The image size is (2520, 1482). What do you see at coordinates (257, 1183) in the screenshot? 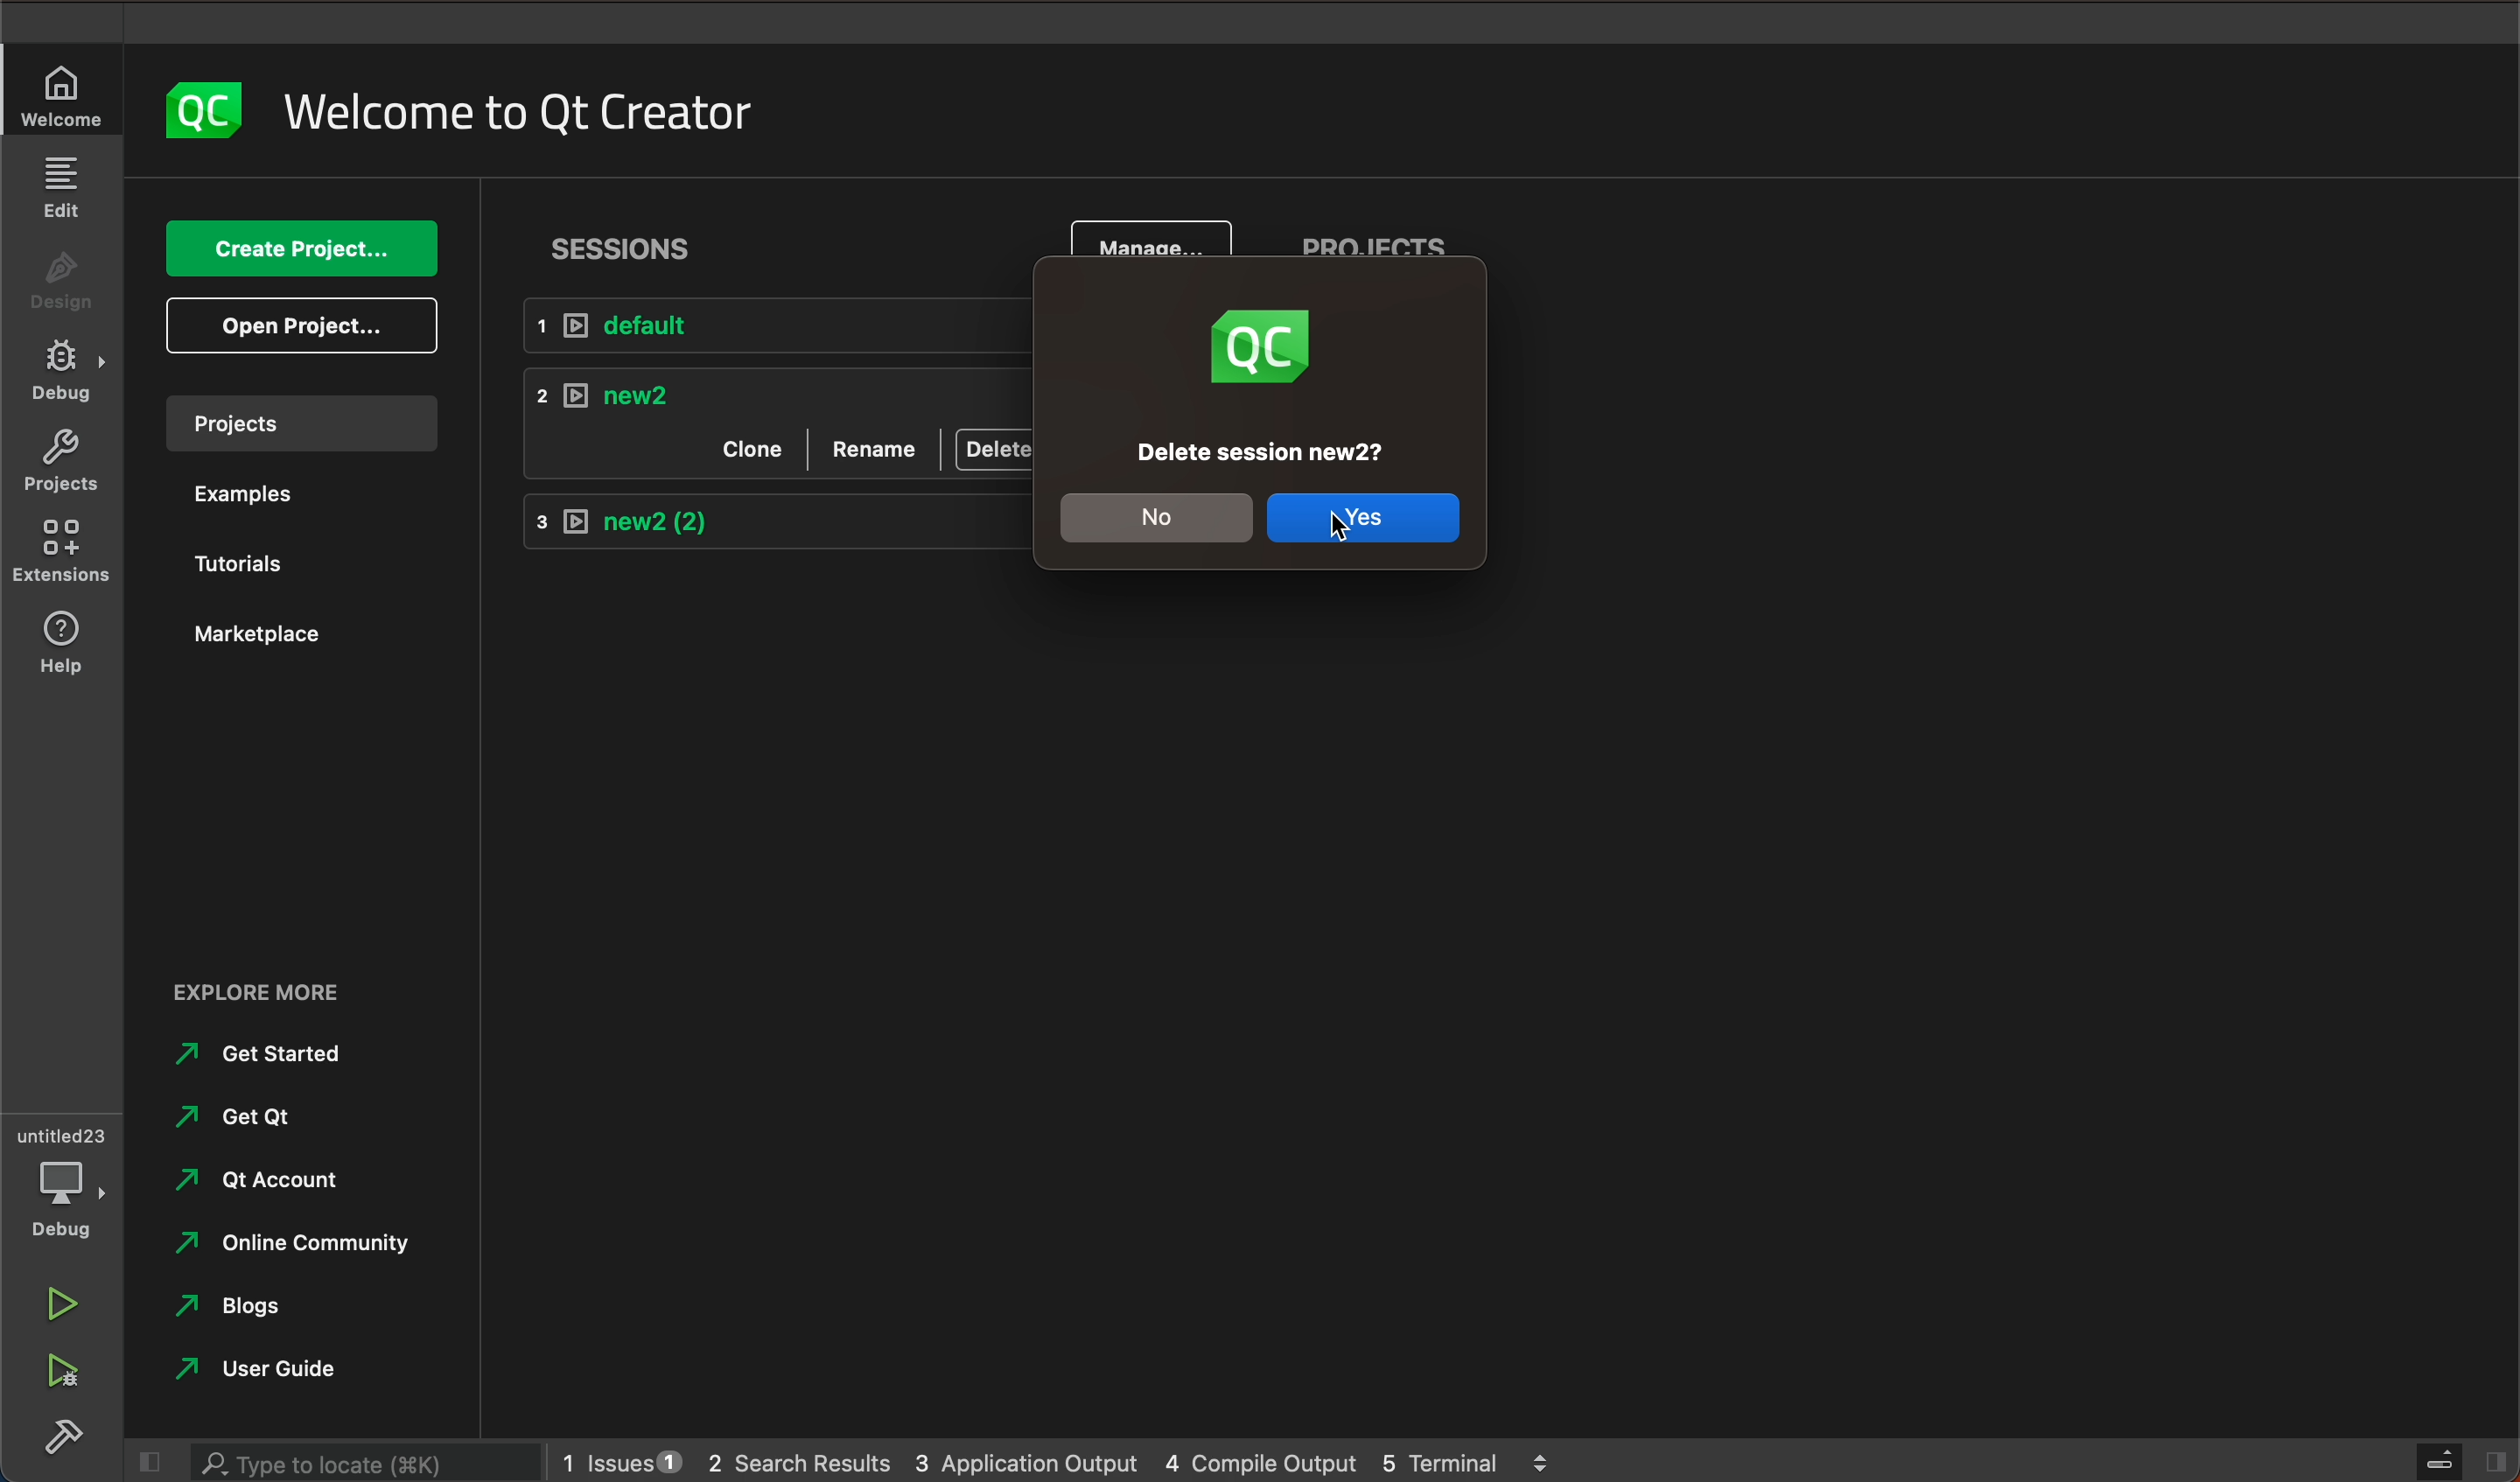
I see `qt account` at bounding box center [257, 1183].